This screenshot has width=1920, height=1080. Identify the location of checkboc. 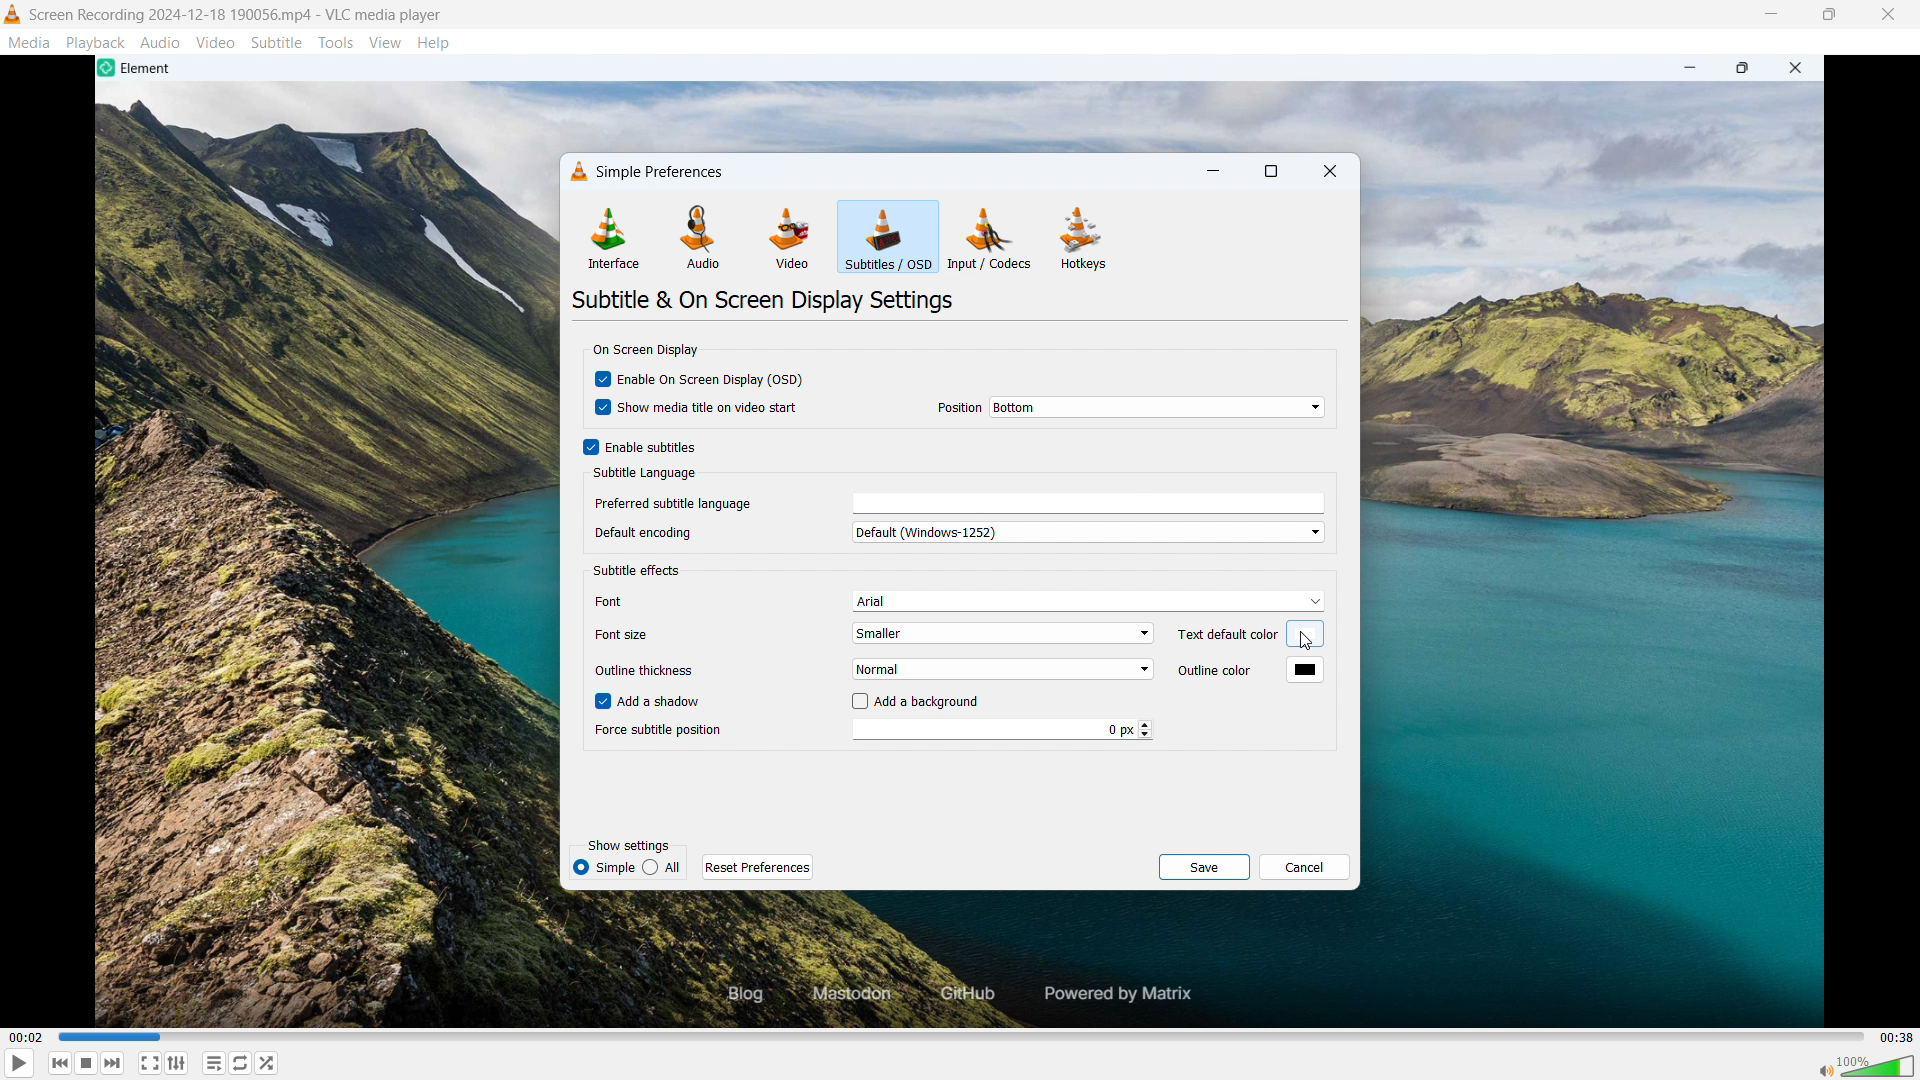
(599, 381).